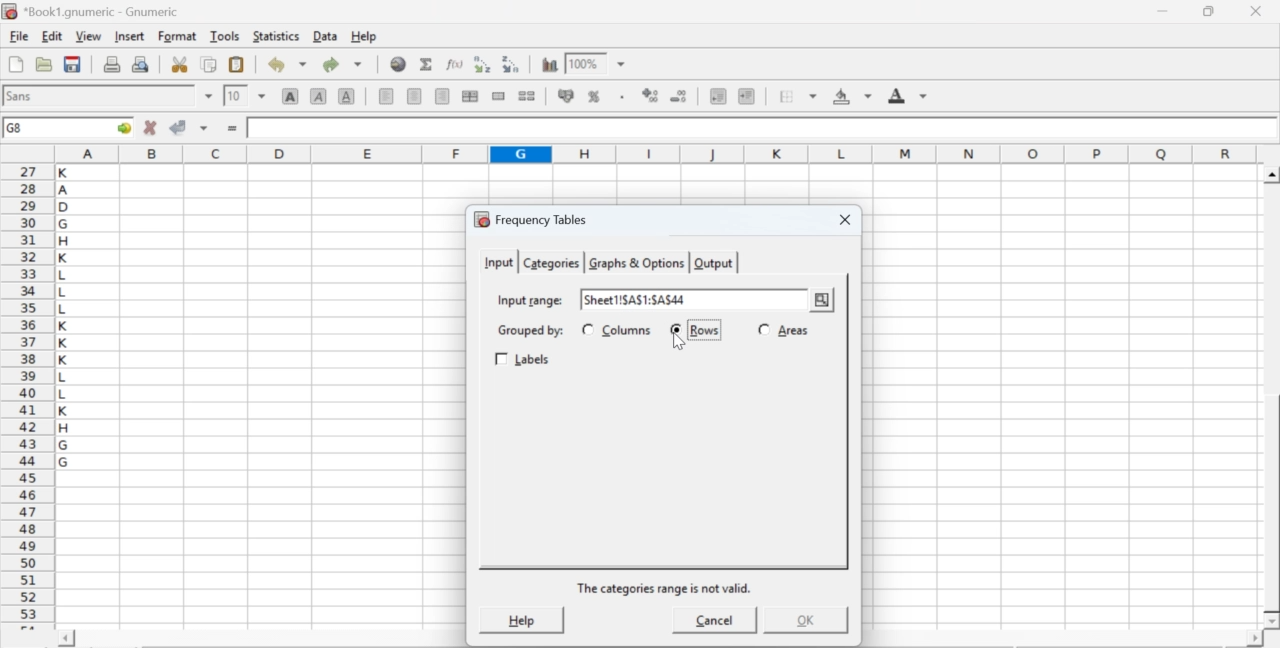  Describe the element at coordinates (684, 343) in the screenshot. I see `cursor` at that location.